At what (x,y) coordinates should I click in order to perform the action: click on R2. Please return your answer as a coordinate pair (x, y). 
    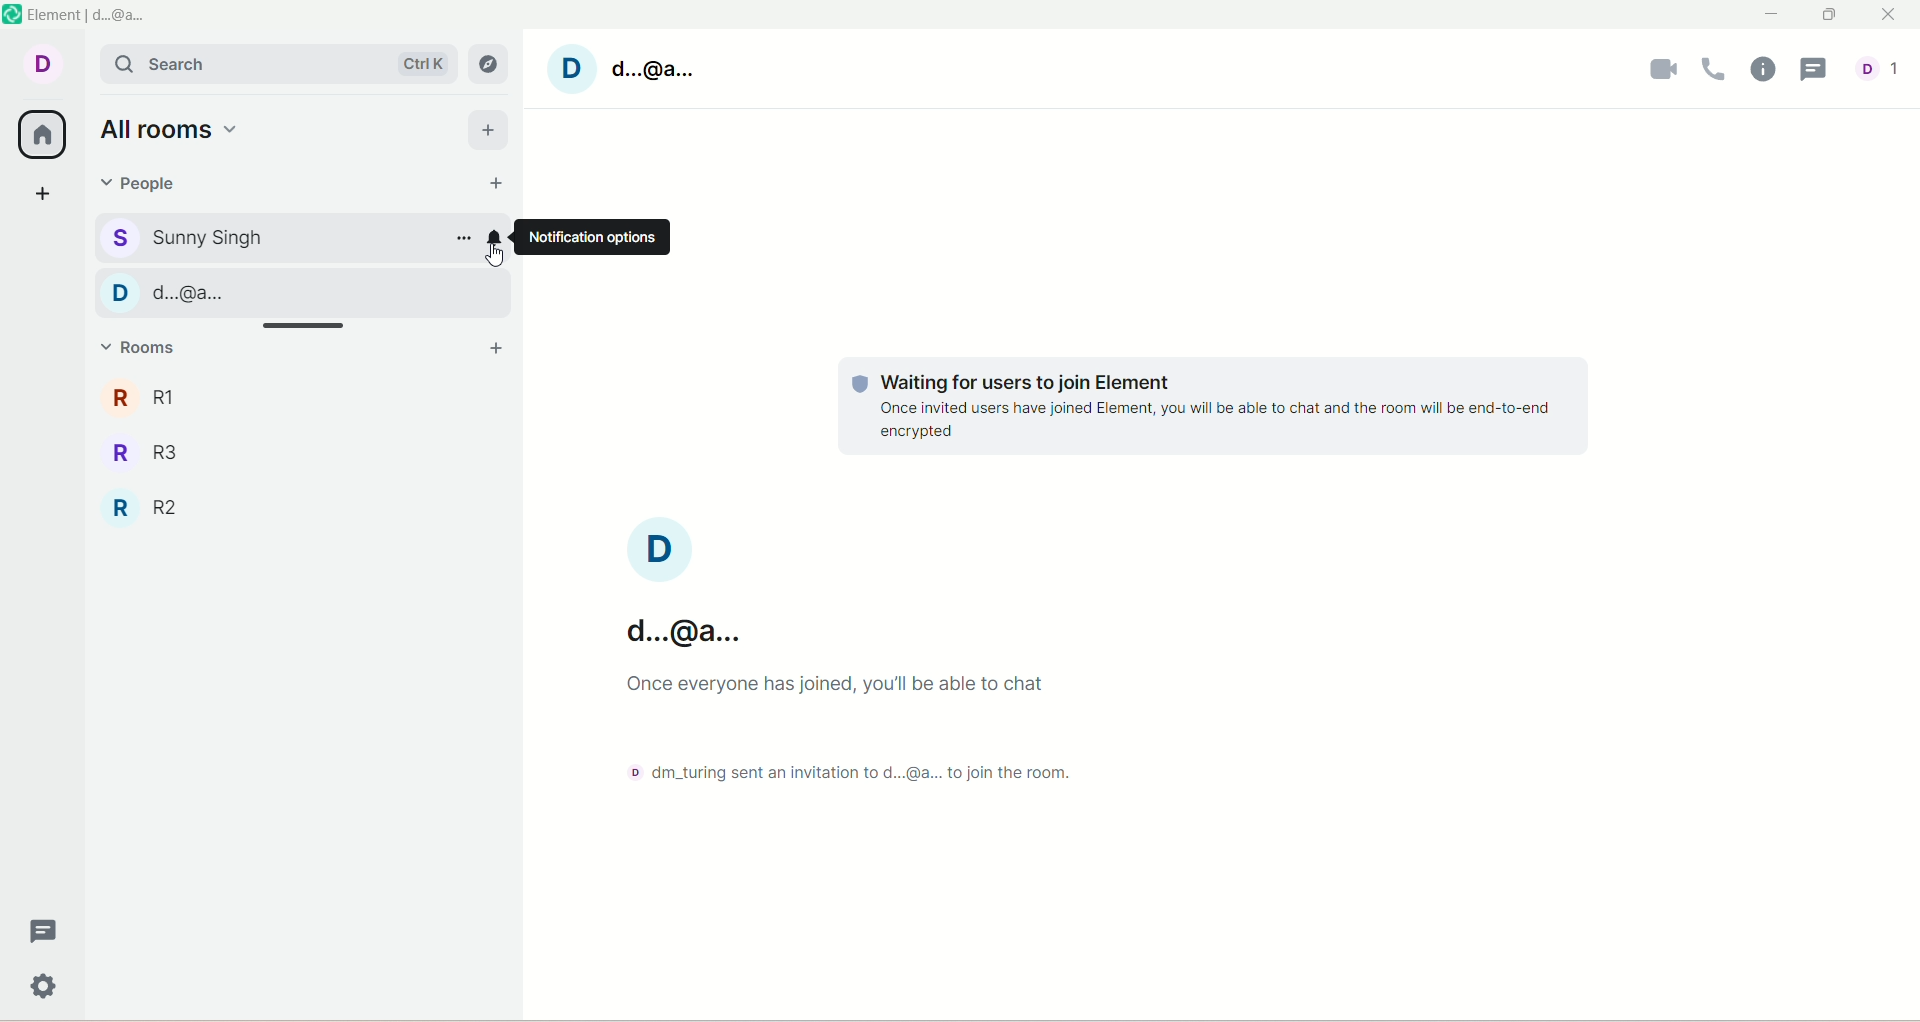
    Looking at the image, I should click on (292, 508).